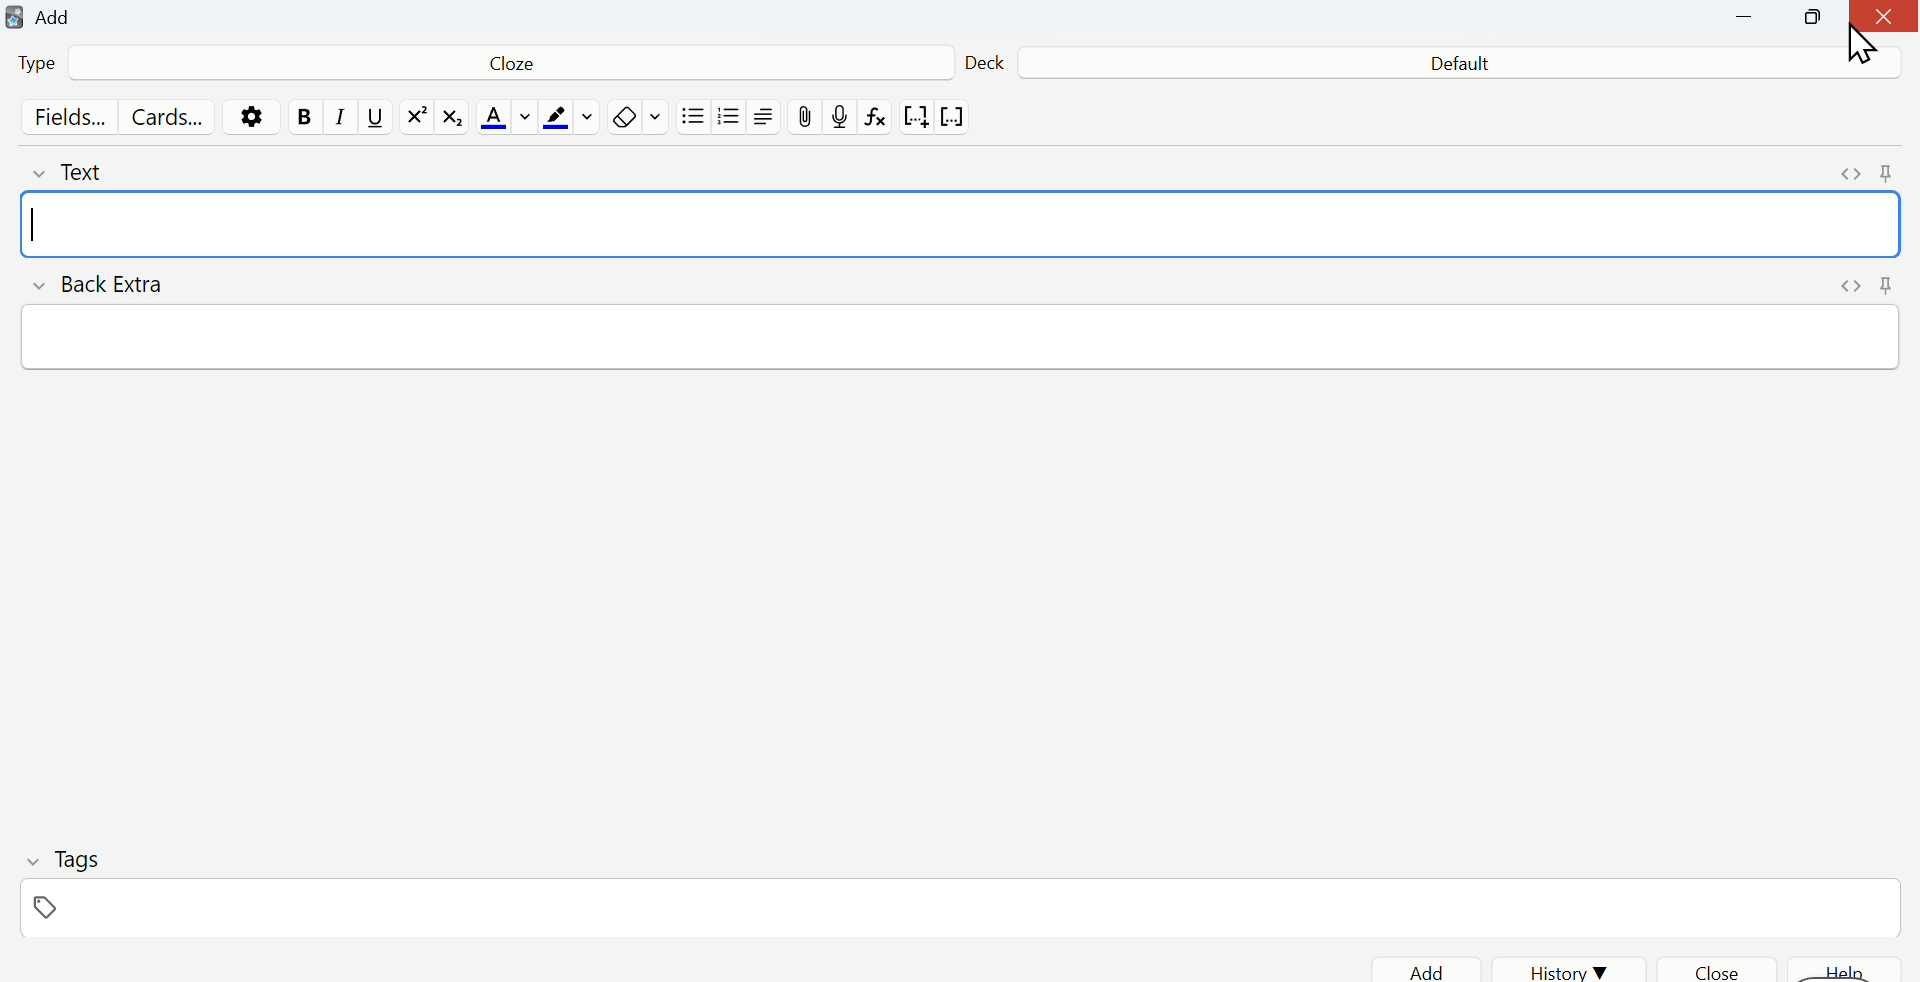  What do you see at coordinates (956, 118) in the screenshot?
I see `vector` at bounding box center [956, 118].